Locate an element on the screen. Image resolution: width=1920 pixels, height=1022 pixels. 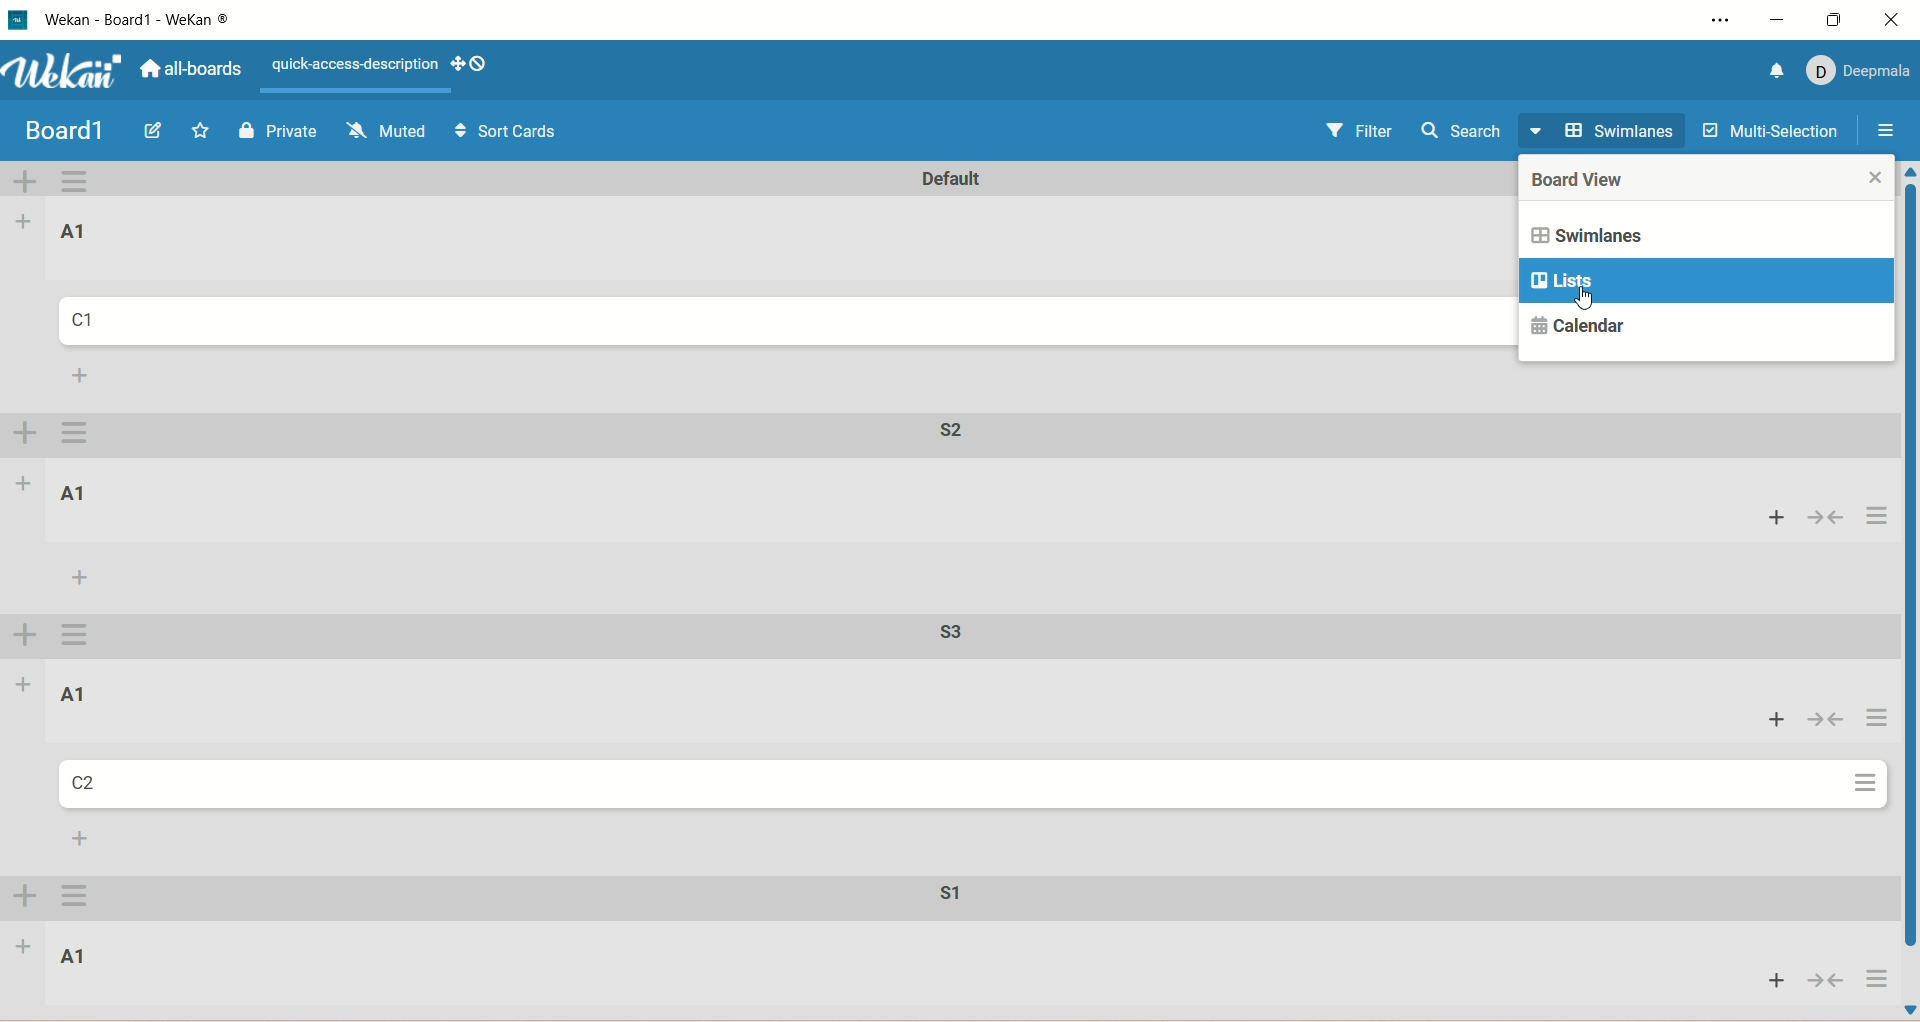
multi-selection is located at coordinates (1769, 130).